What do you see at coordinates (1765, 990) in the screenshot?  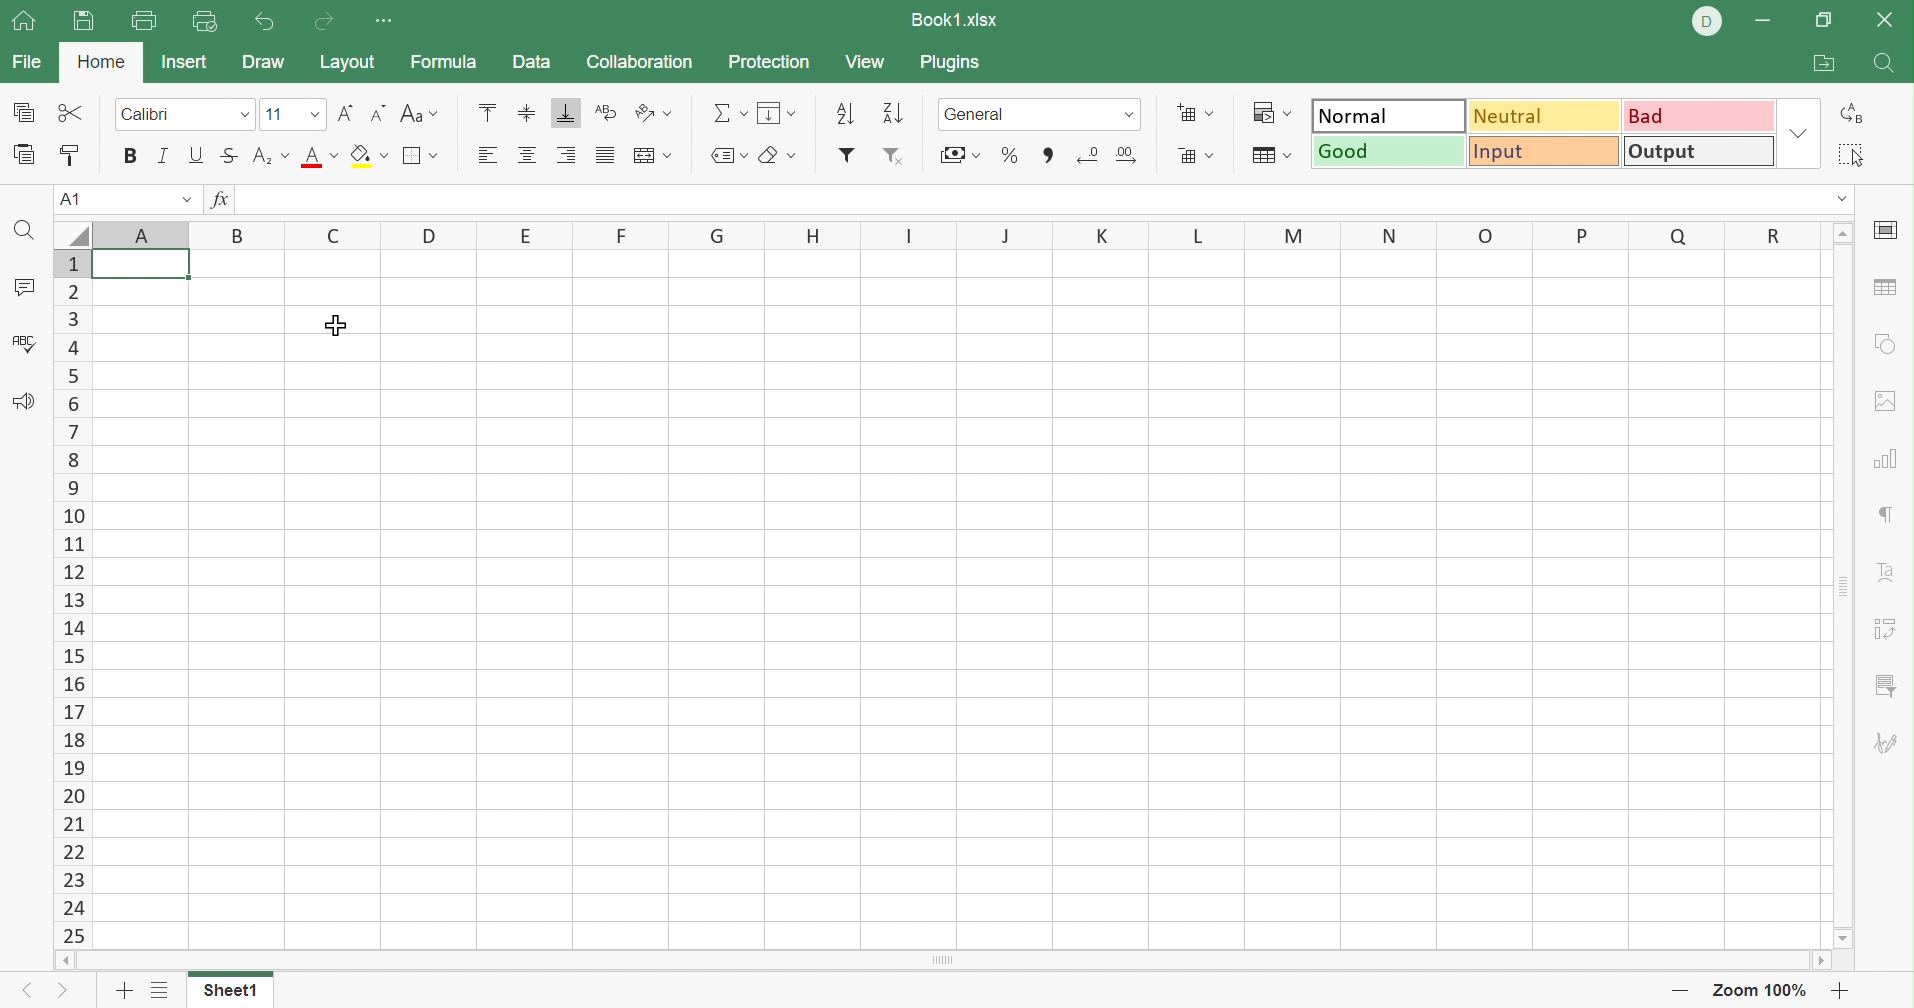 I see `Zoom 100%` at bounding box center [1765, 990].